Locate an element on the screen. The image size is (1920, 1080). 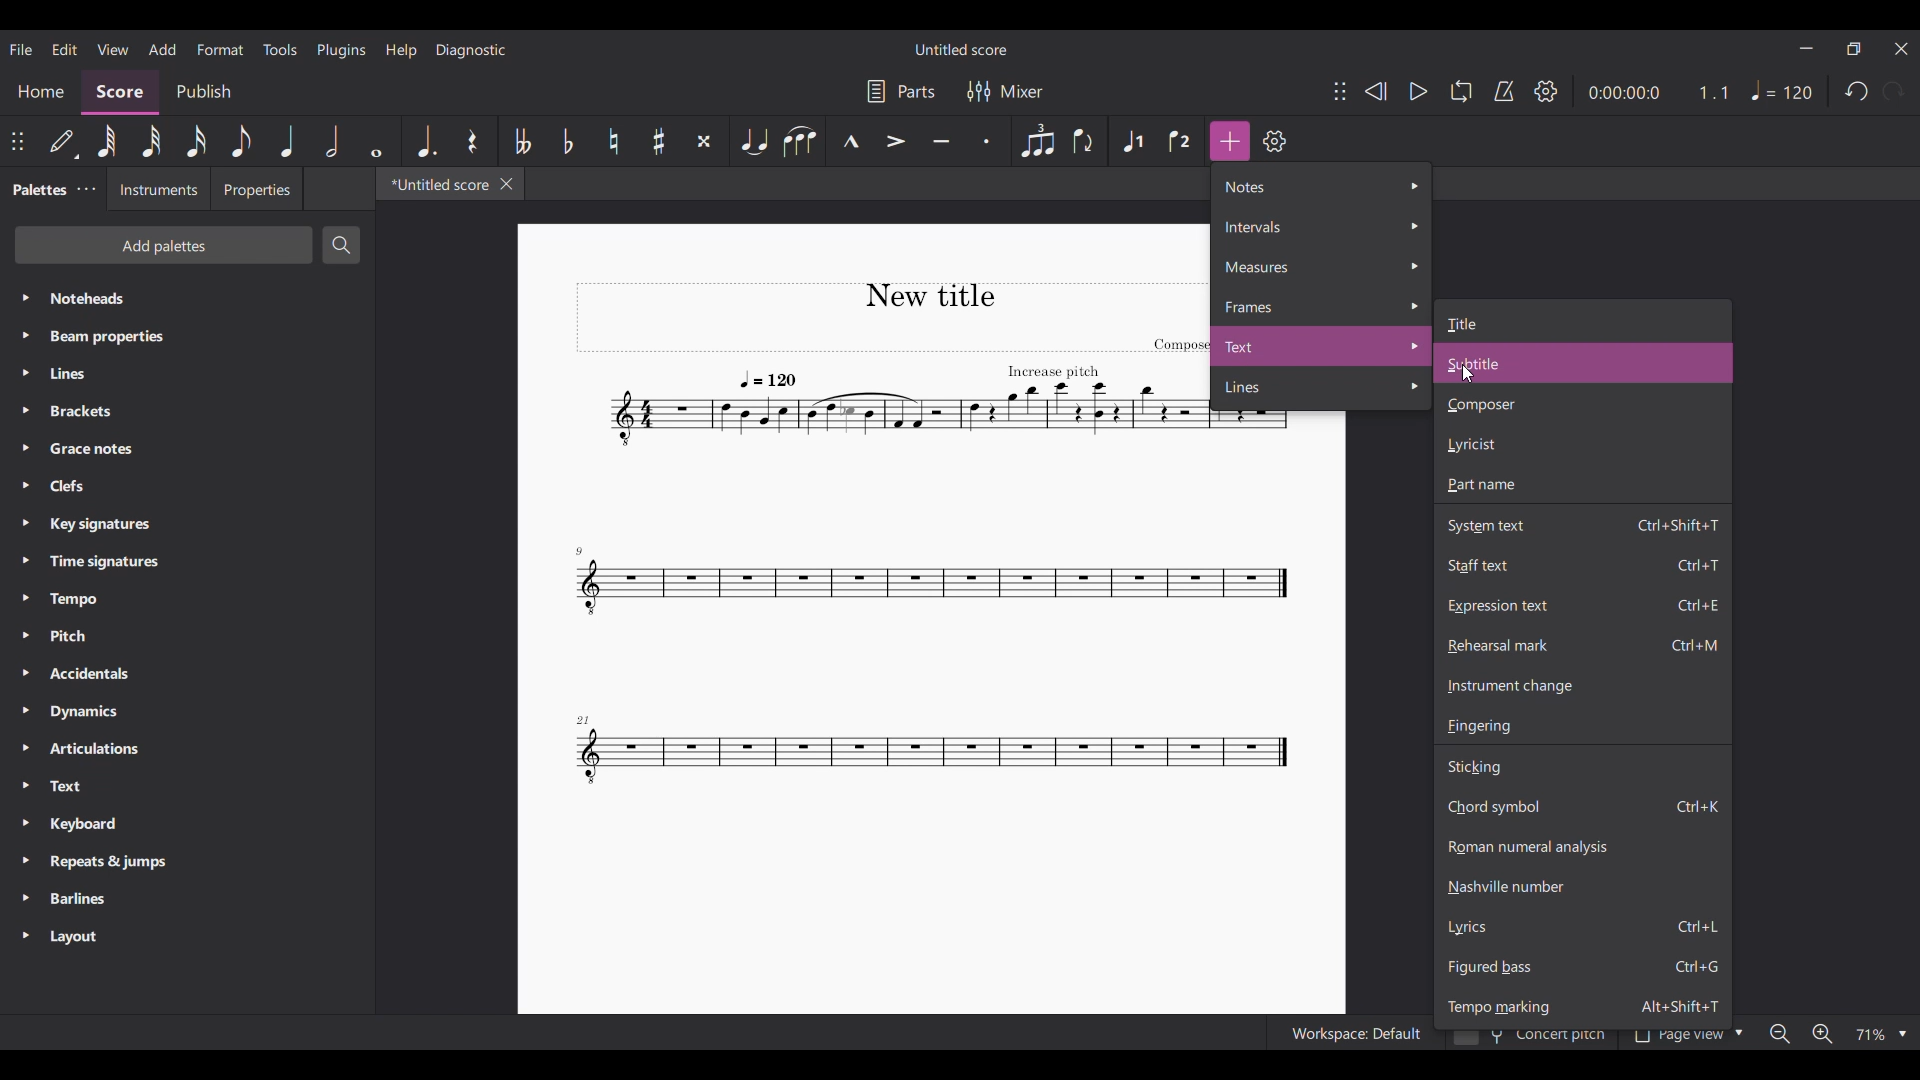
Tempo is located at coordinates (1781, 90).